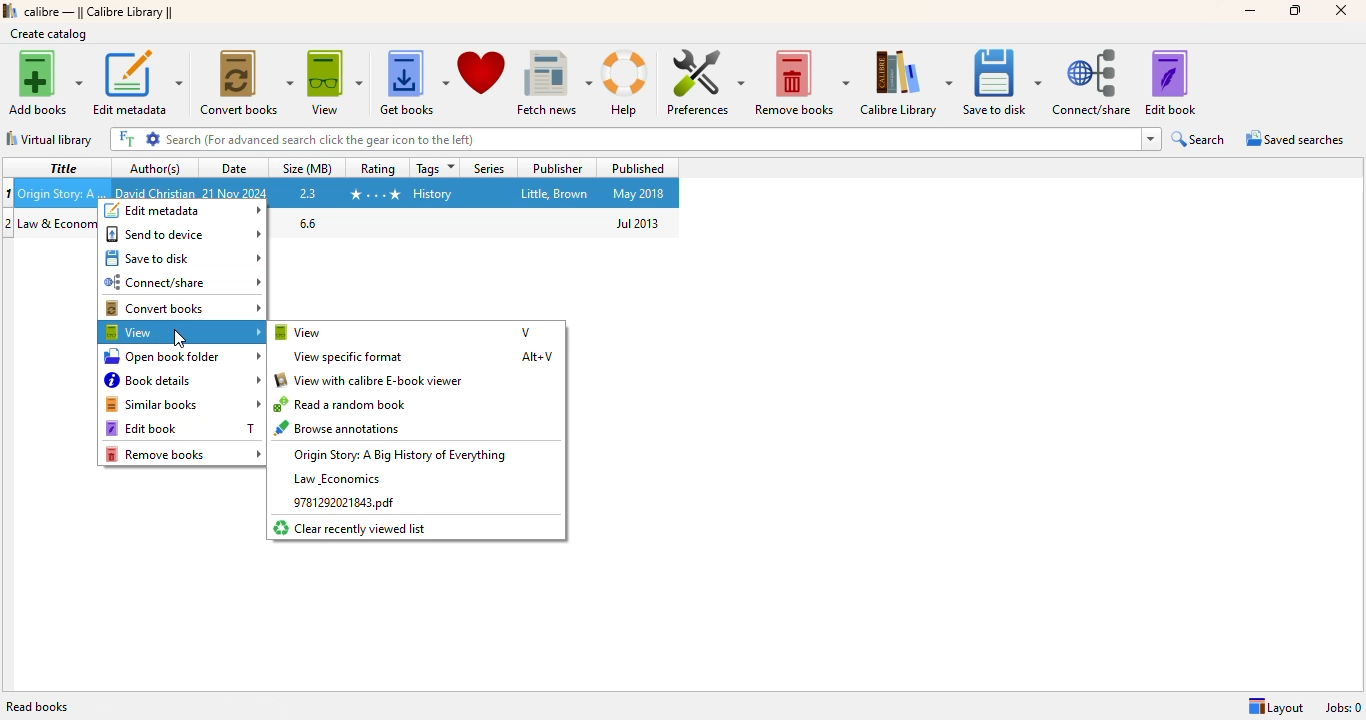 Image resolution: width=1366 pixels, height=720 pixels. I want to click on view, so click(299, 332).